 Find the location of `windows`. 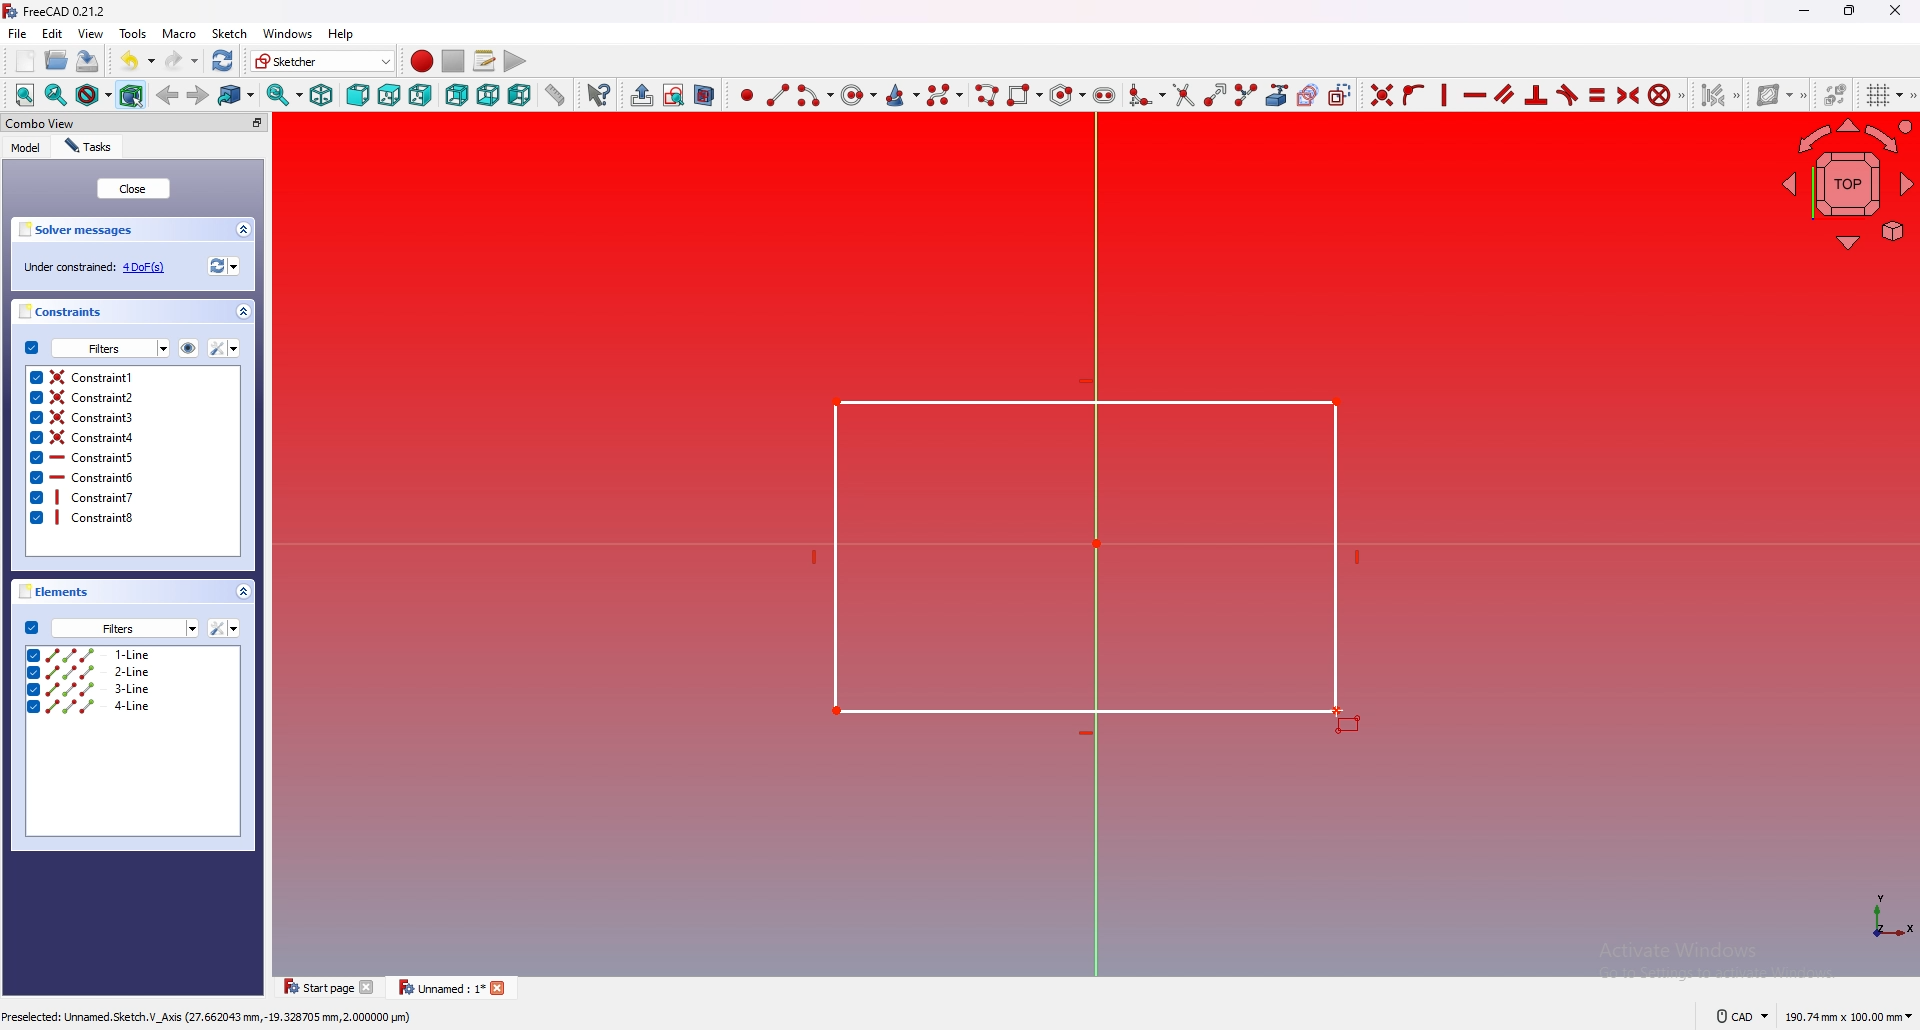

windows is located at coordinates (287, 33).